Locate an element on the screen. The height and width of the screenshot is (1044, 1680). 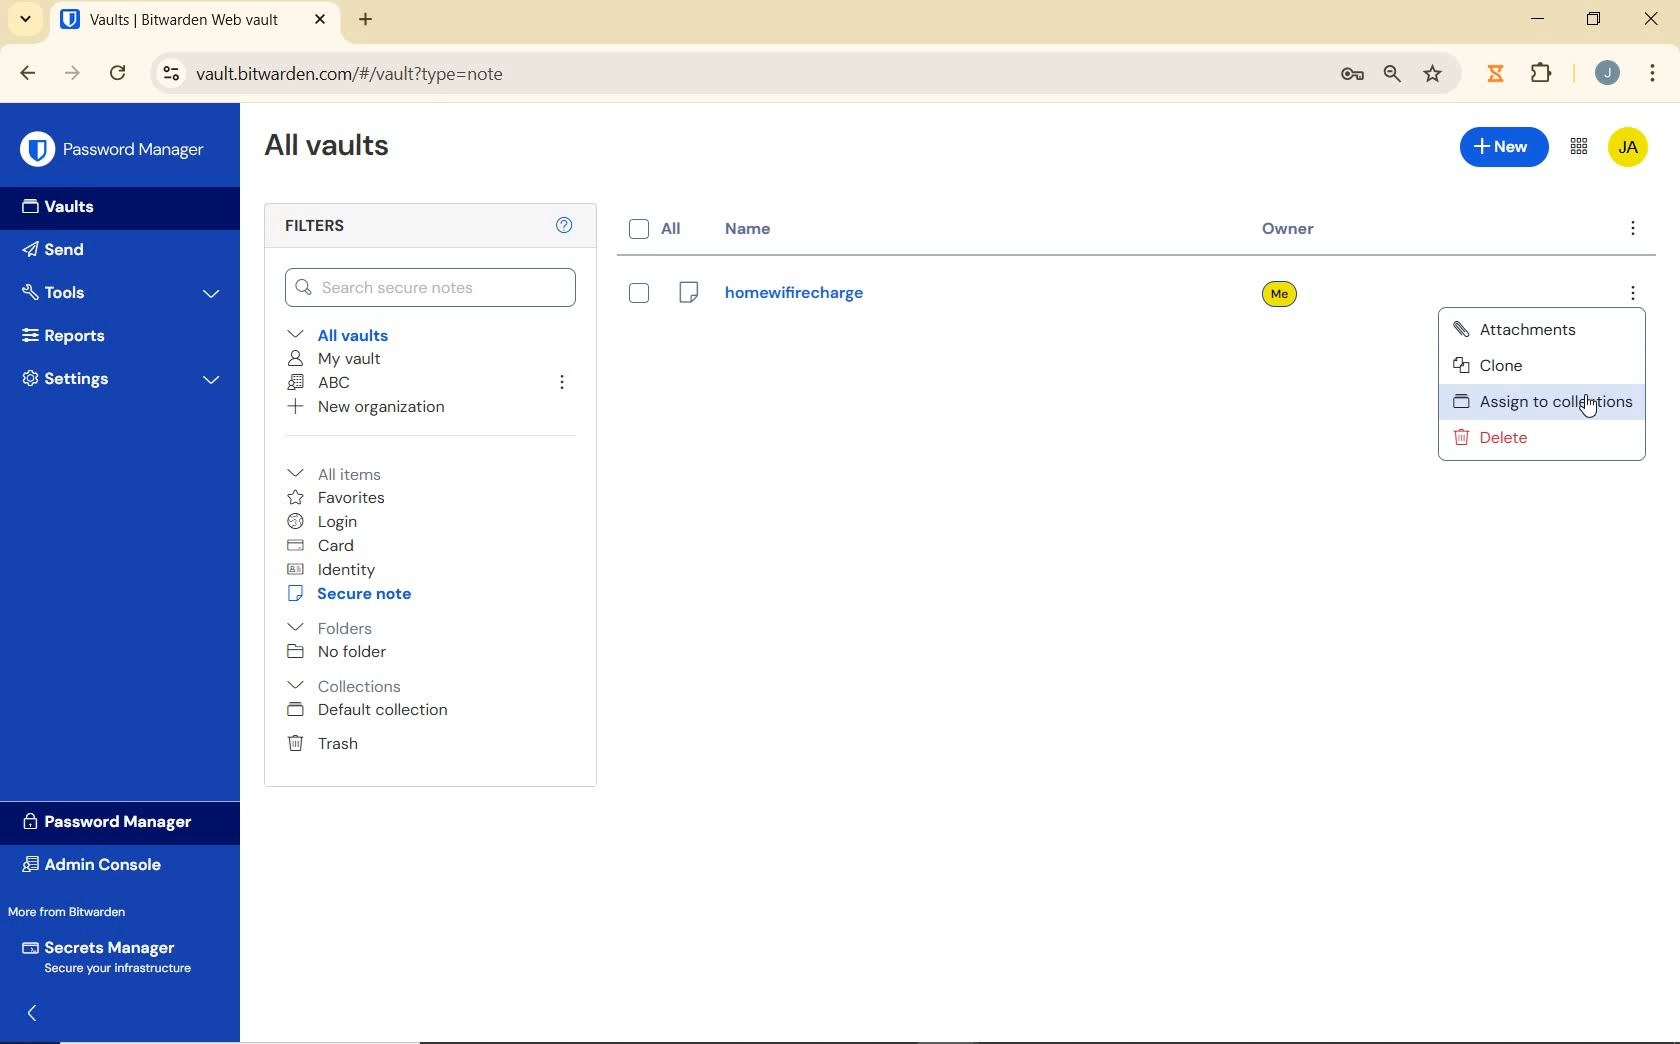
extensions is located at coordinates (1493, 74).